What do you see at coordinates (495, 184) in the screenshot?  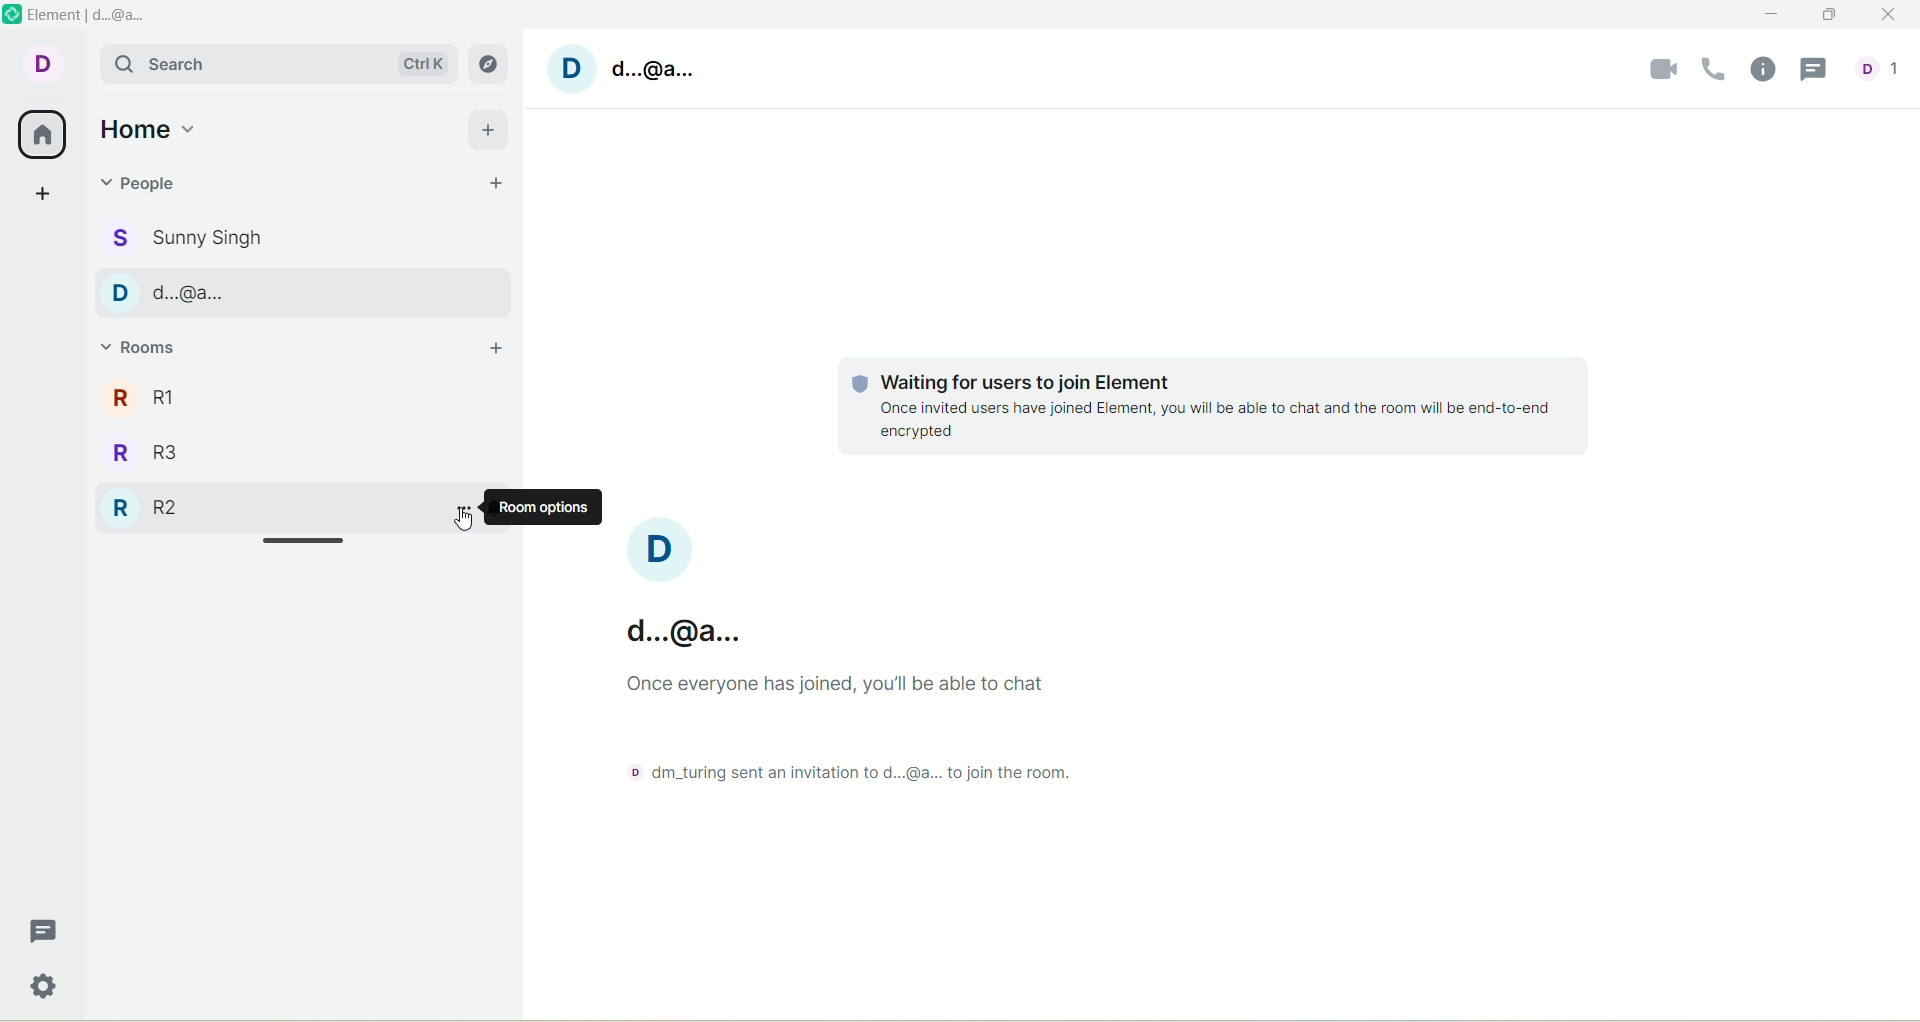 I see `start chat` at bounding box center [495, 184].